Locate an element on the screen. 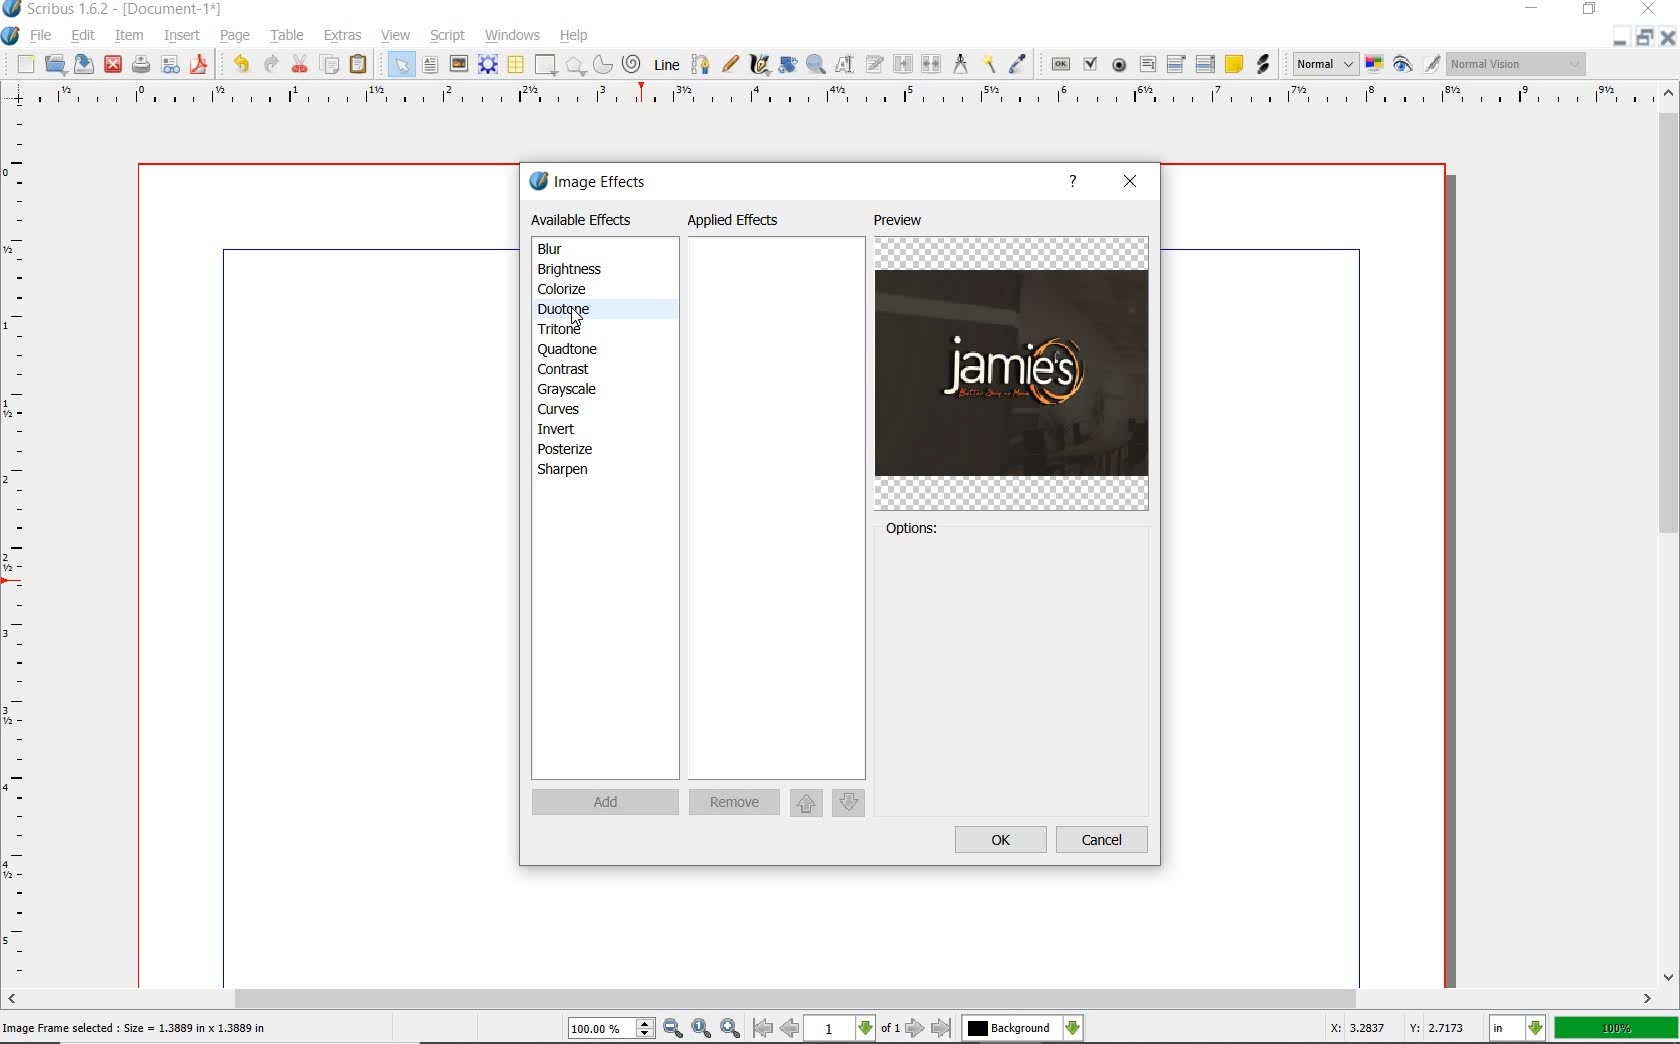 The image size is (1680, 1044). zoom in or zoom out is located at coordinates (816, 64).